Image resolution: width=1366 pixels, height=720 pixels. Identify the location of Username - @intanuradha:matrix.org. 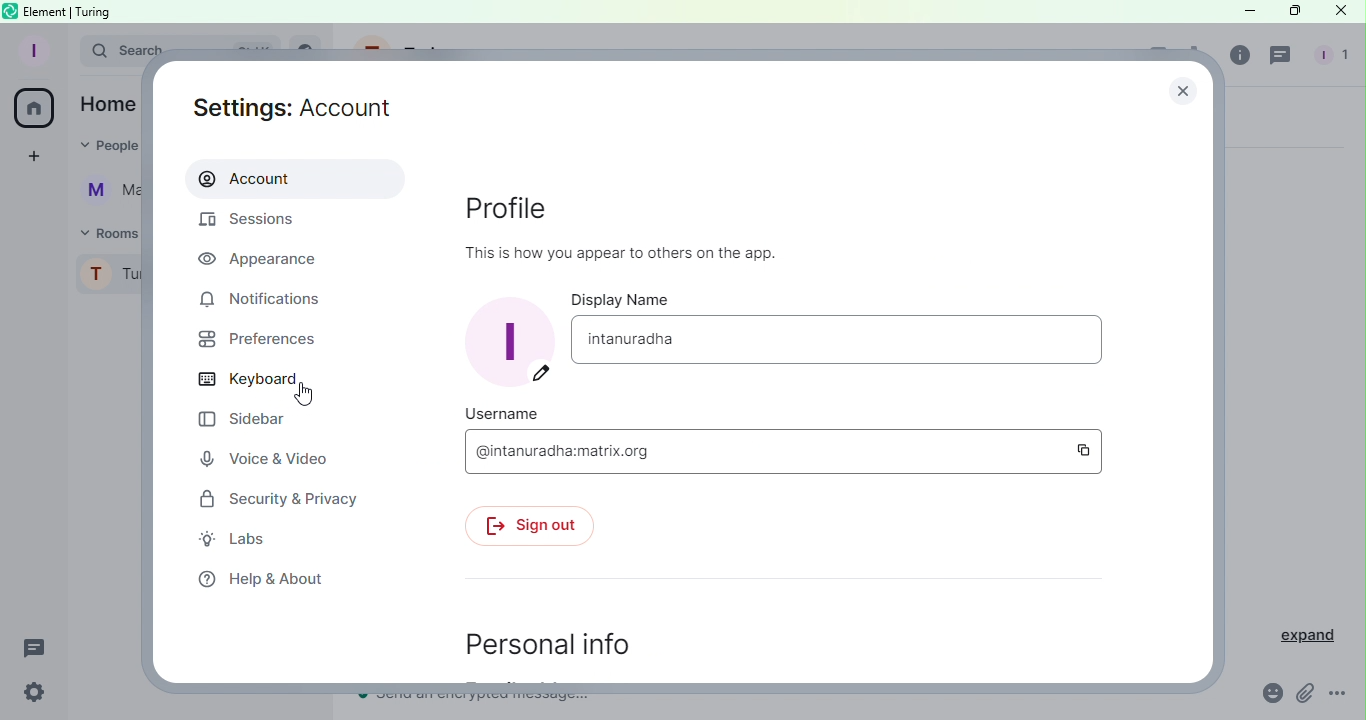
(764, 451).